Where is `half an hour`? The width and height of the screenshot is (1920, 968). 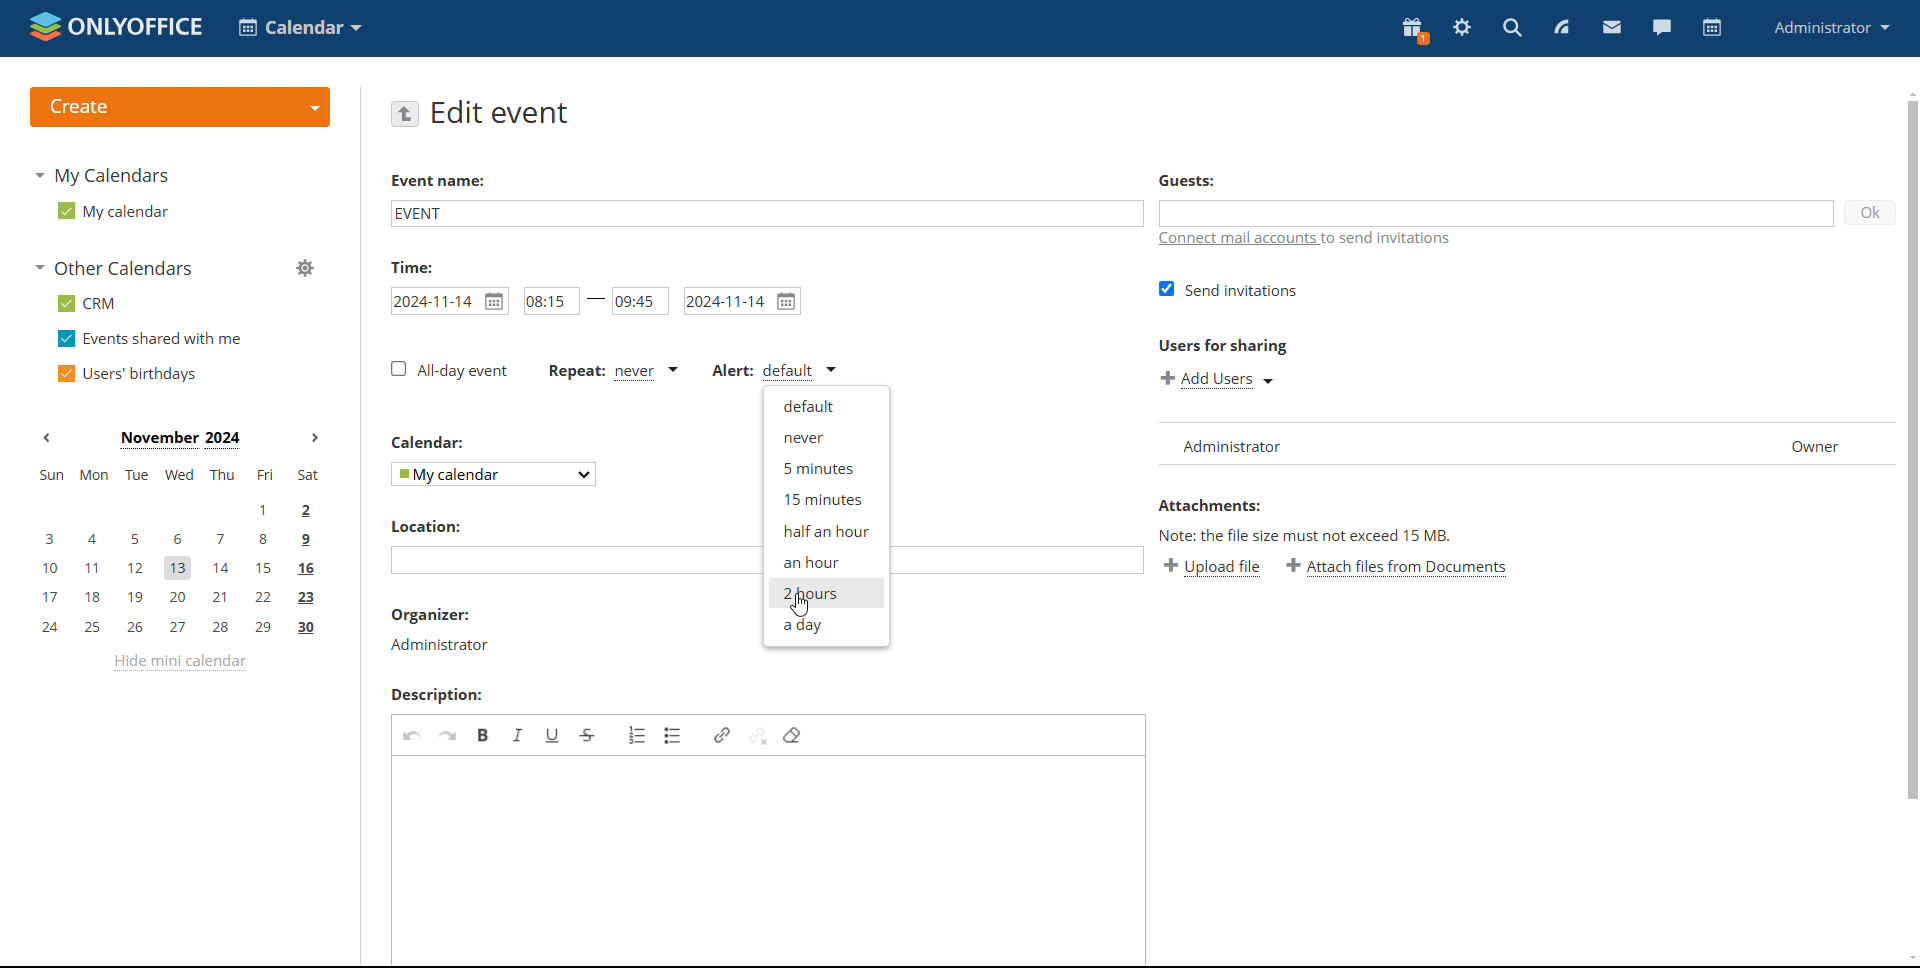
half an hour is located at coordinates (825, 532).